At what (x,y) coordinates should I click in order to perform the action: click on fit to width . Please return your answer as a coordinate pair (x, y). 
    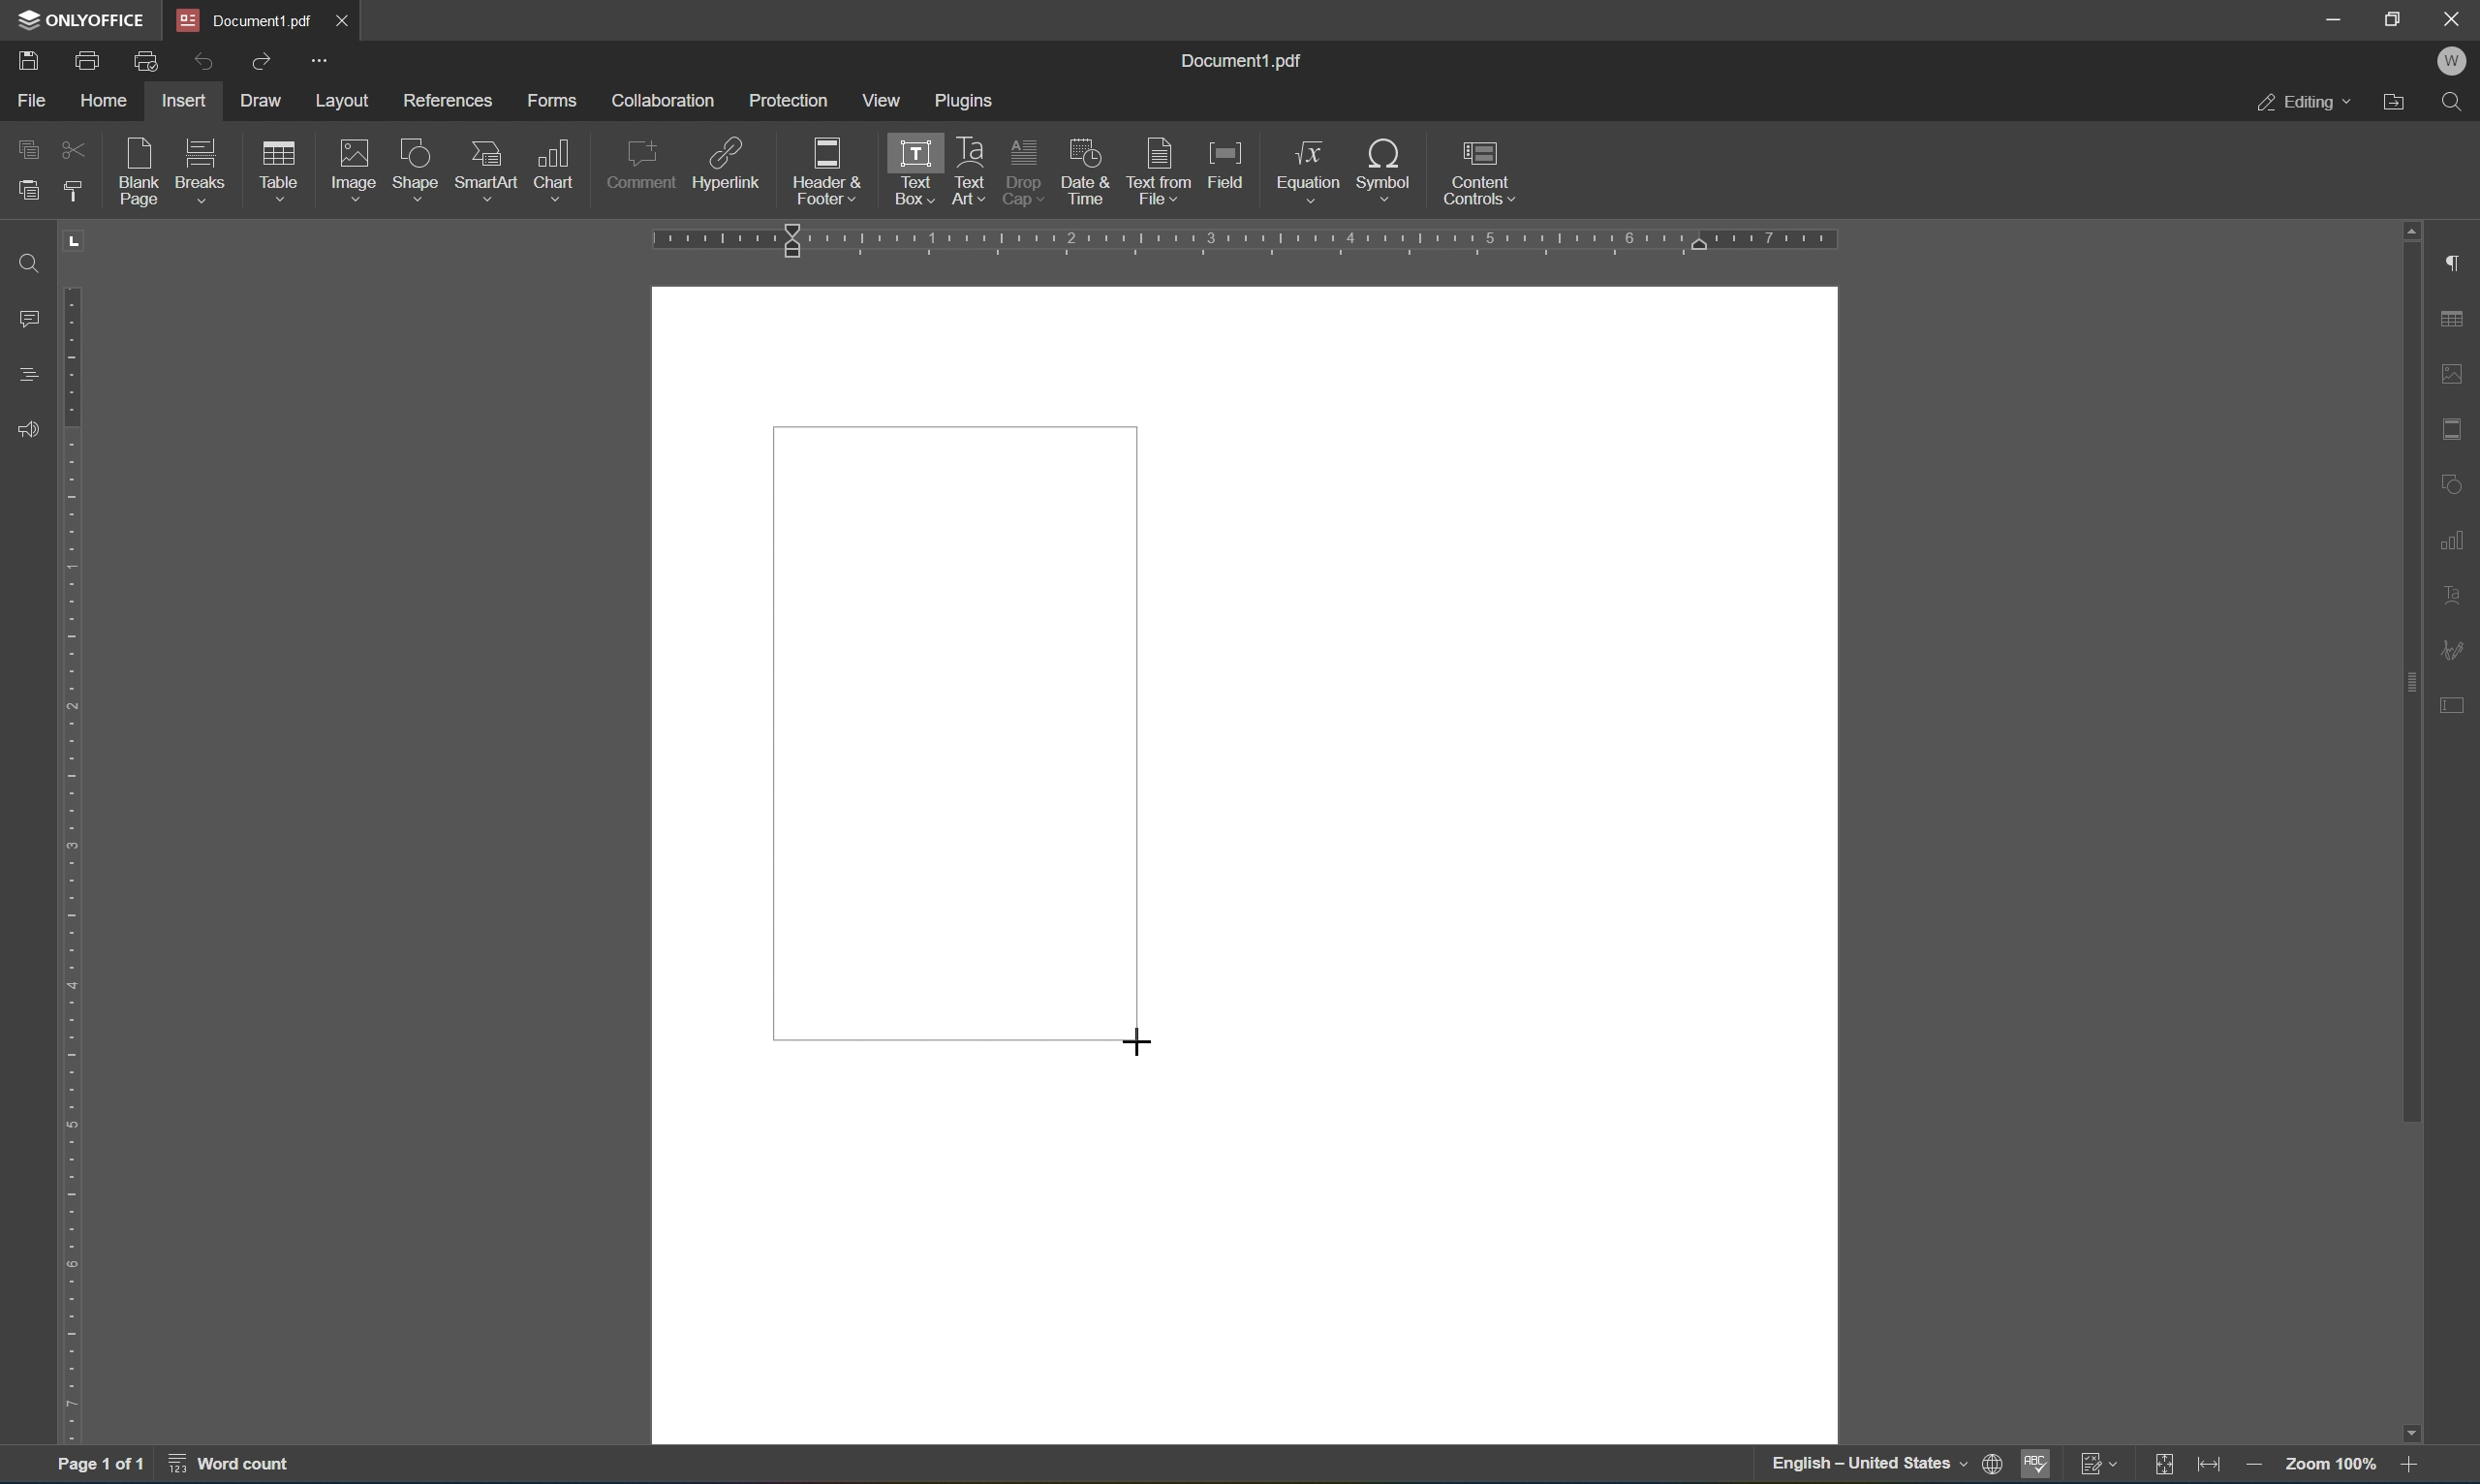
    Looking at the image, I should click on (2210, 1468).